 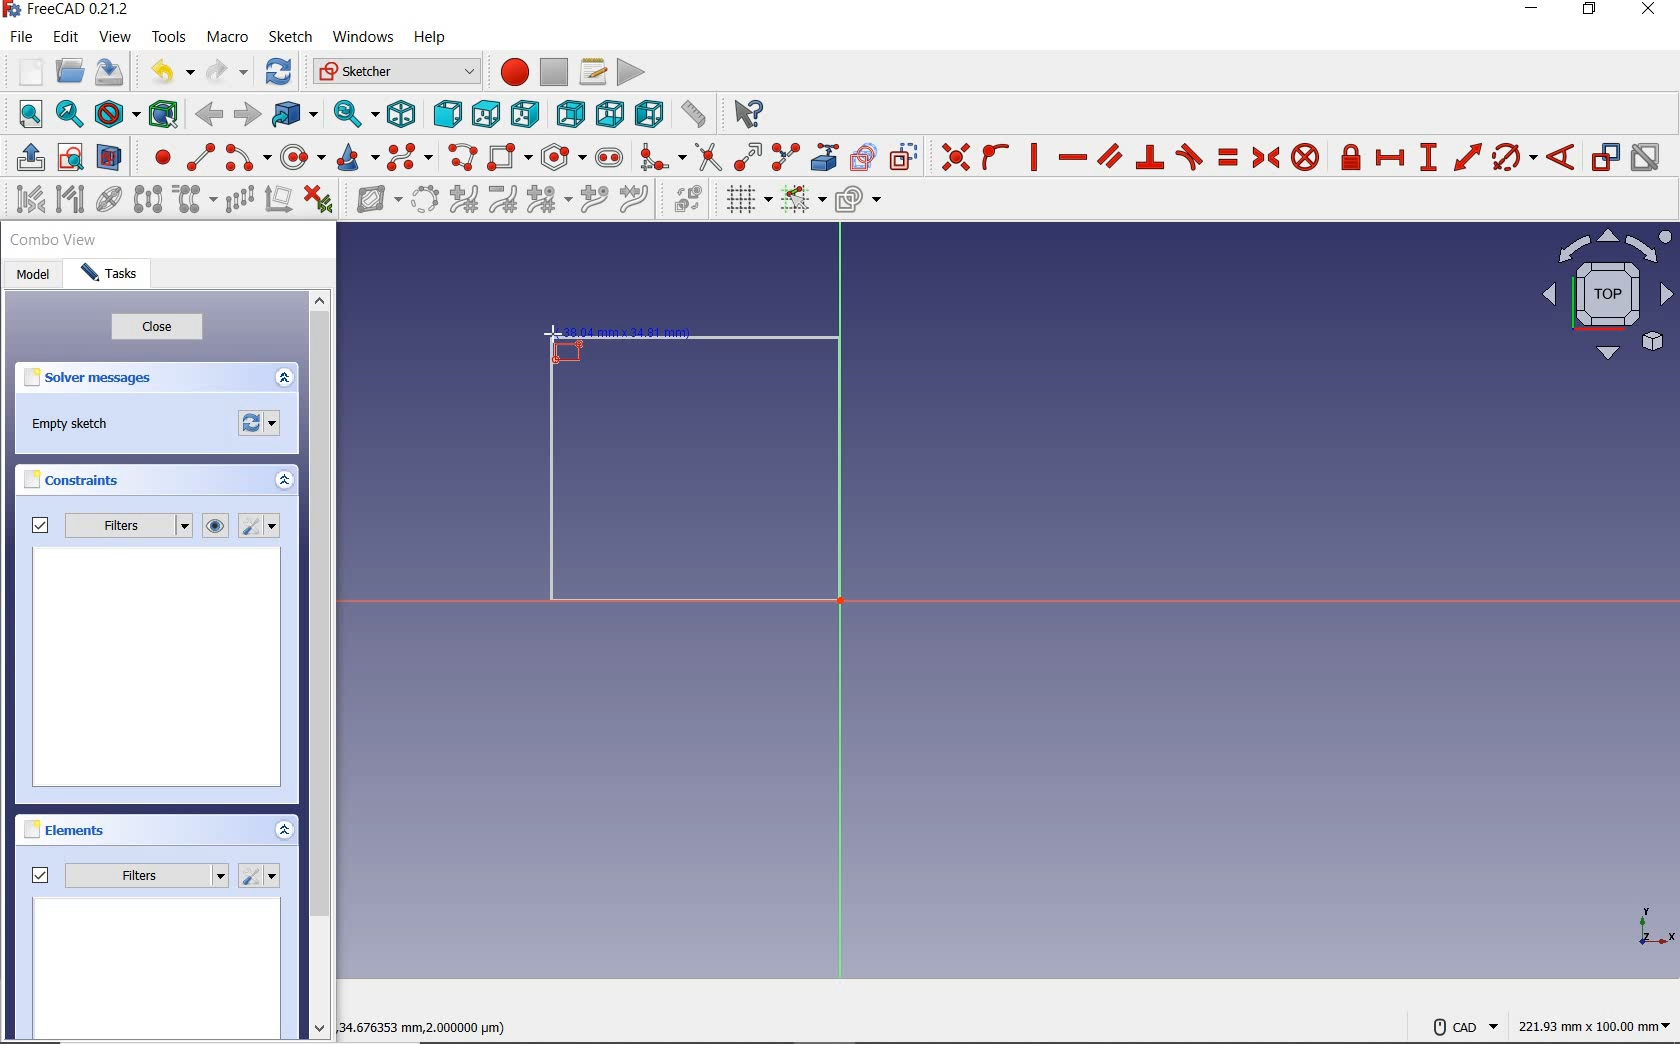 I want to click on constrain tangent, so click(x=1189, y=157).